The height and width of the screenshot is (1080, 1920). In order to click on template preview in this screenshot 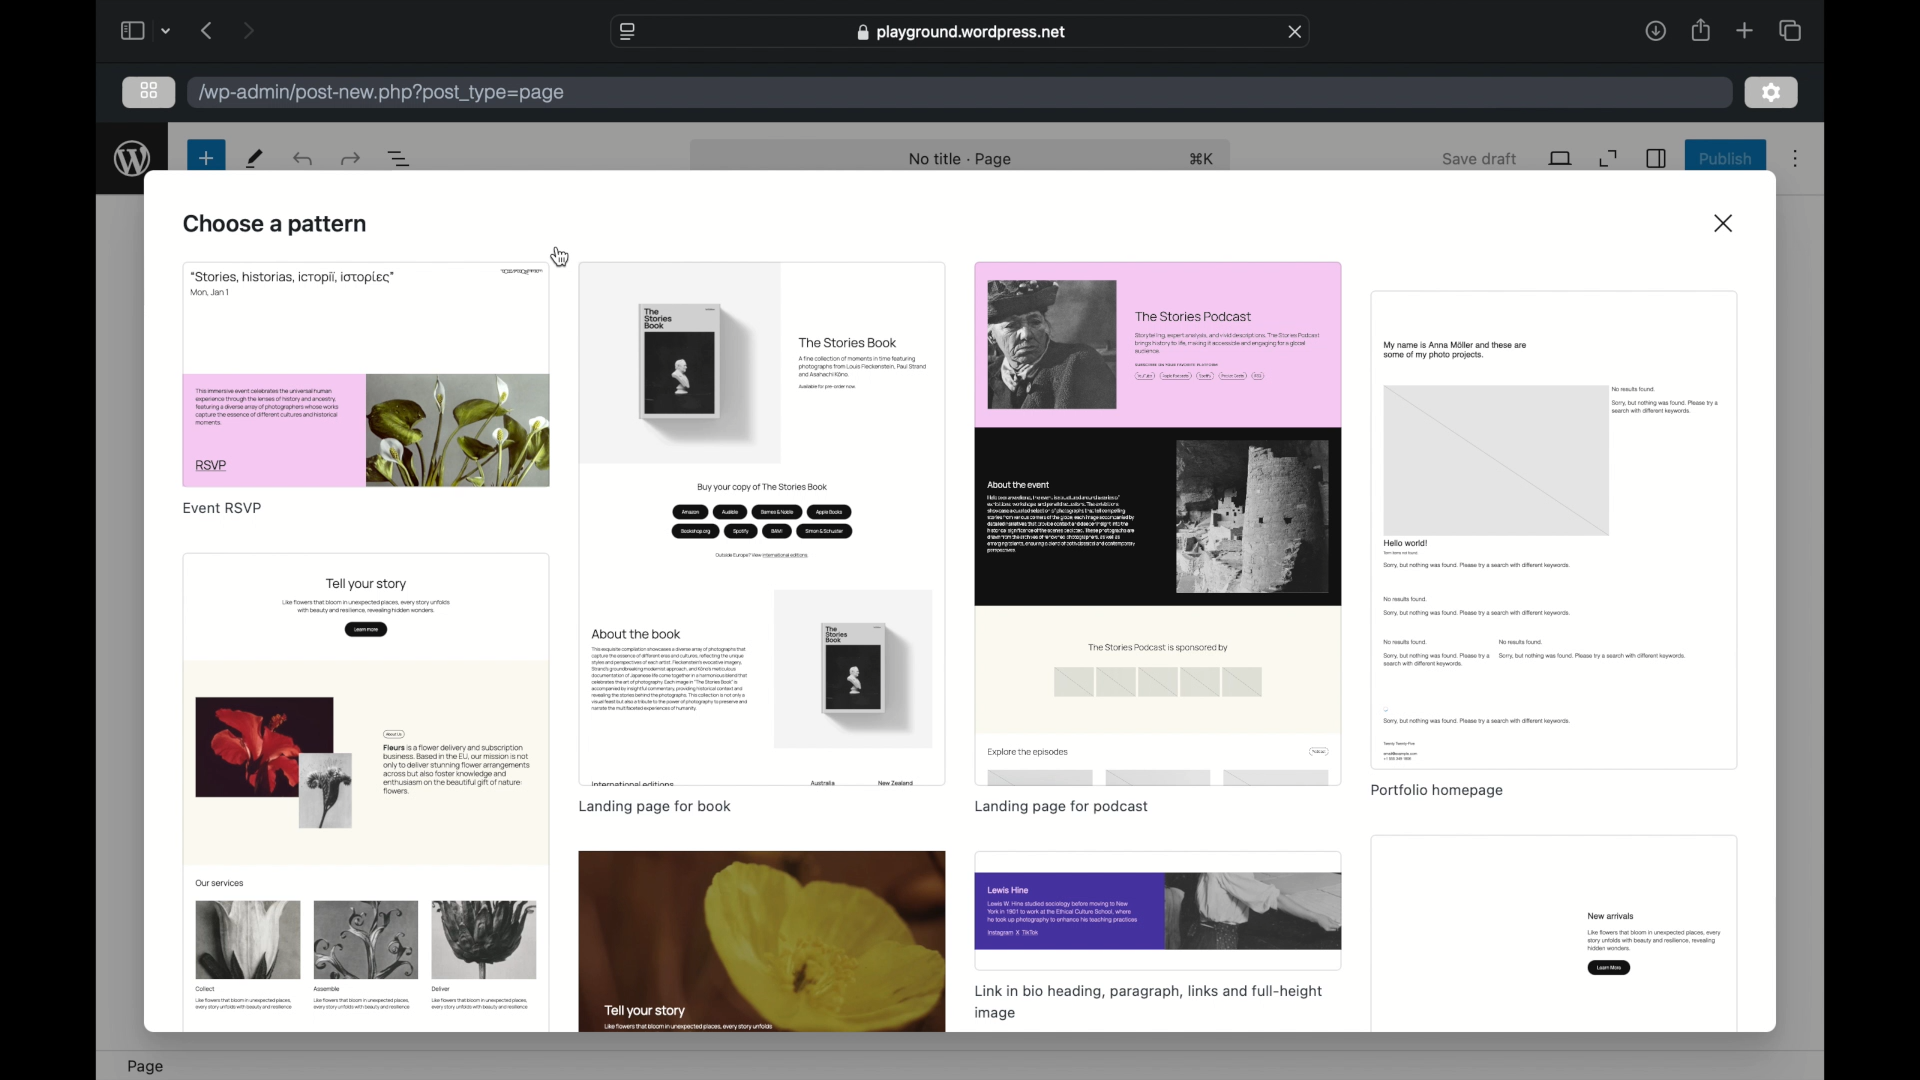, I will do `click(1554, 530)`.